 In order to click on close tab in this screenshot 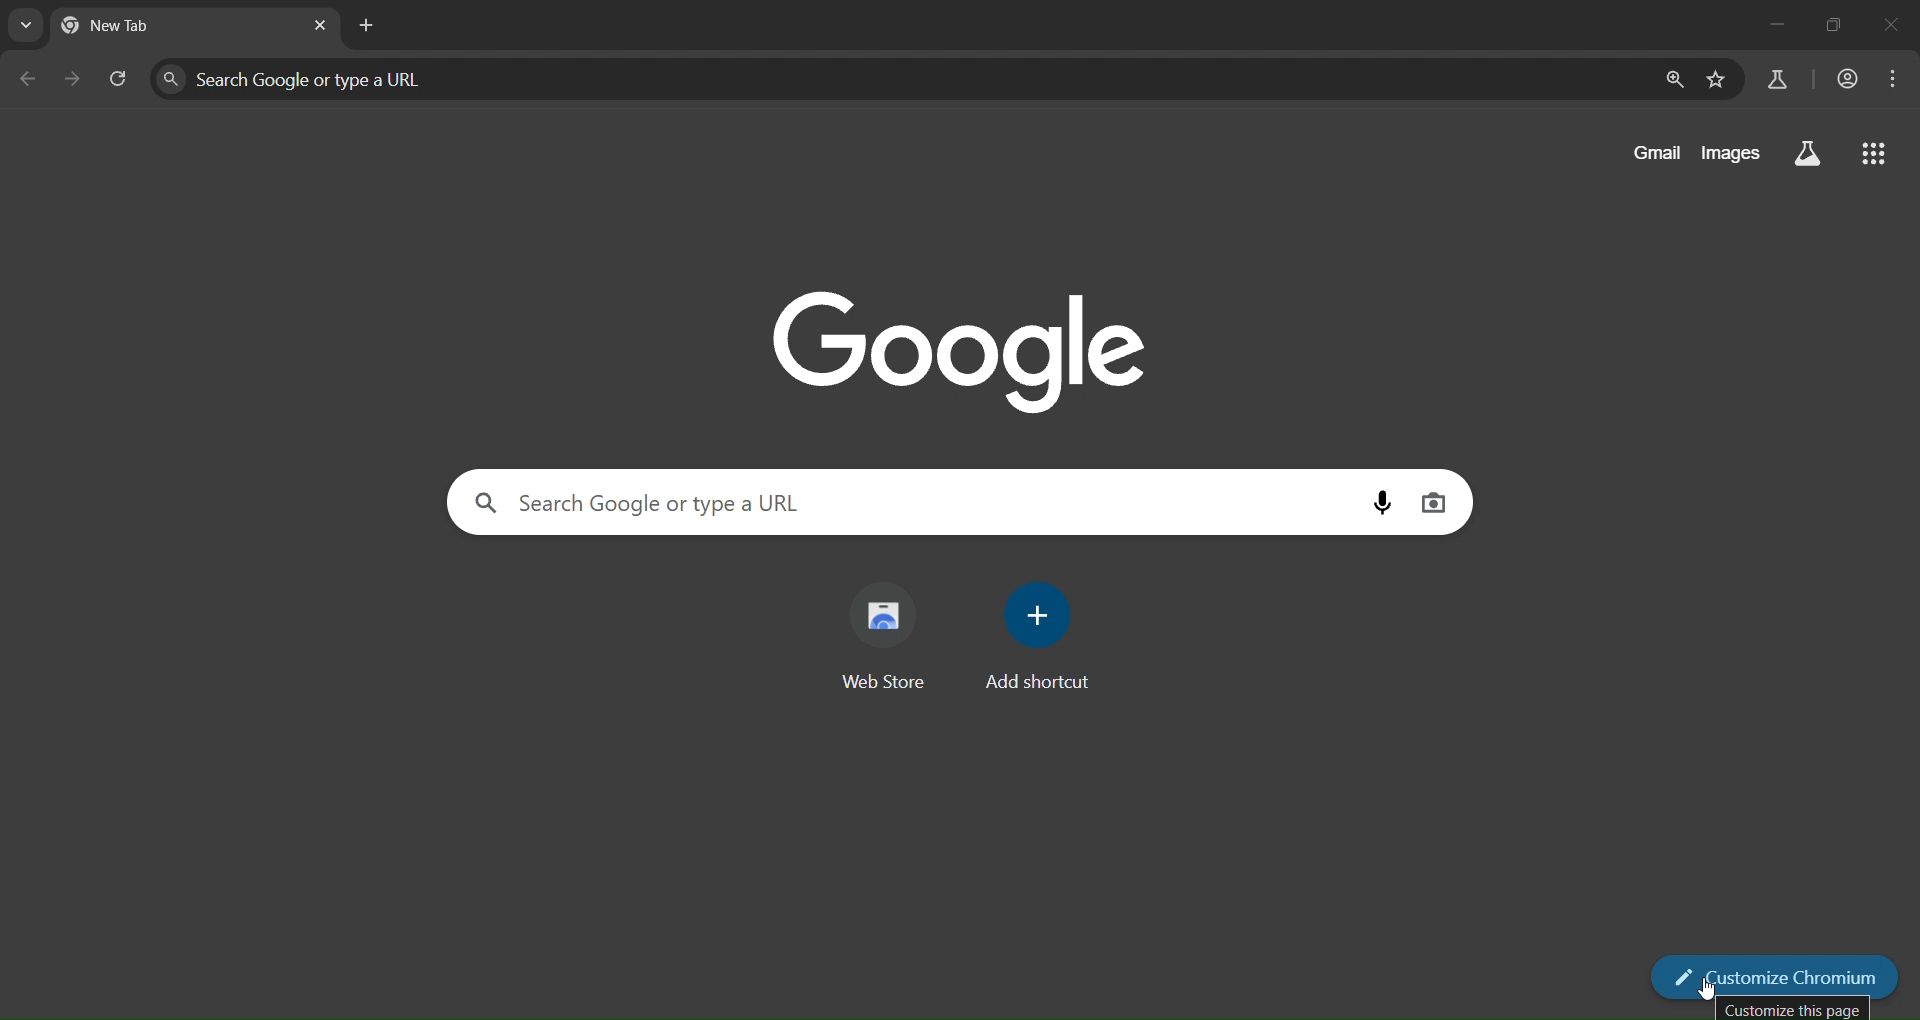, I will do `click(320, 25)`.